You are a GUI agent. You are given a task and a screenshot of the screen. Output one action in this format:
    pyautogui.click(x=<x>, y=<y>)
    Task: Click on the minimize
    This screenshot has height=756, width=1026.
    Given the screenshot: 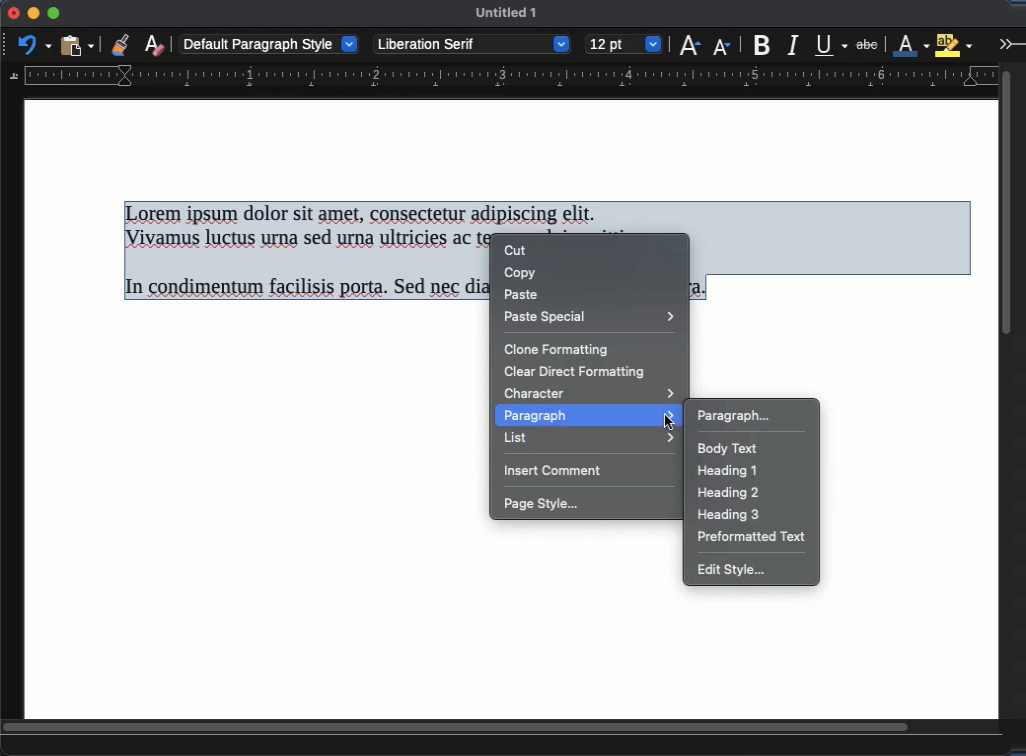 What is the action you would take?
    pyautogui.click(x=33, y=13)
    